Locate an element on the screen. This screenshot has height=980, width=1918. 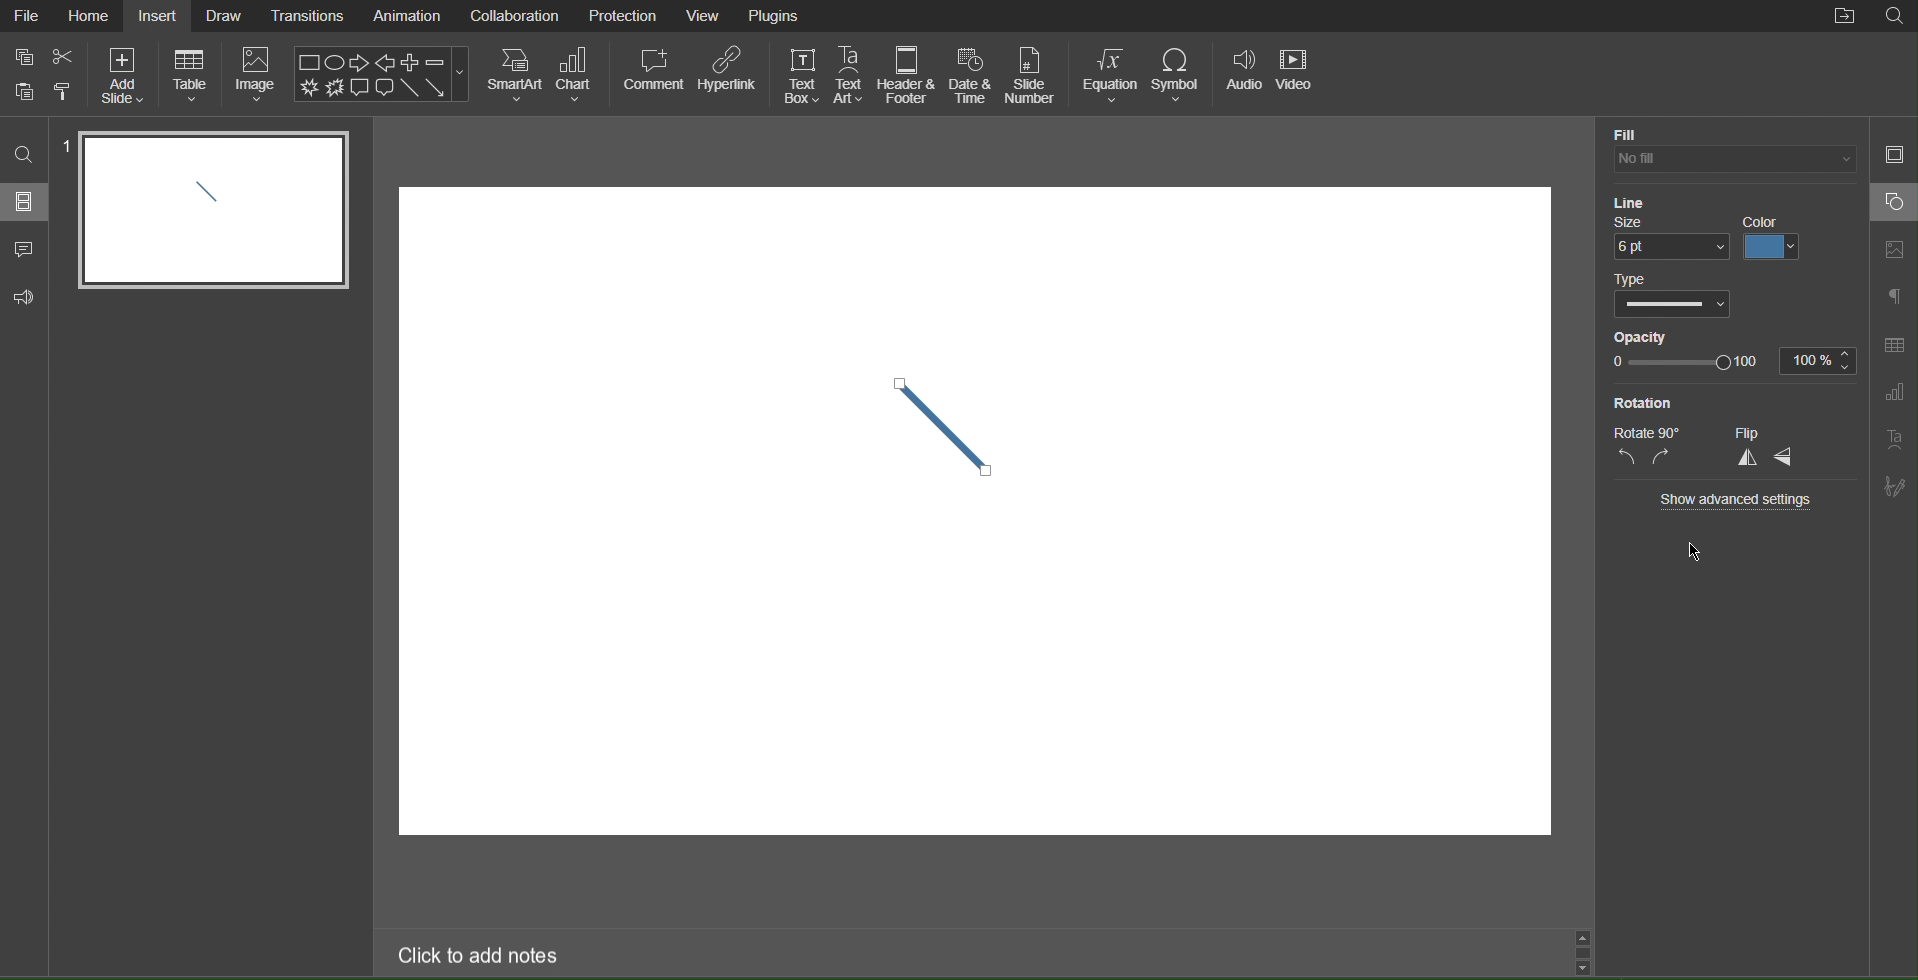
Paste is located at coordinates (20, 90).